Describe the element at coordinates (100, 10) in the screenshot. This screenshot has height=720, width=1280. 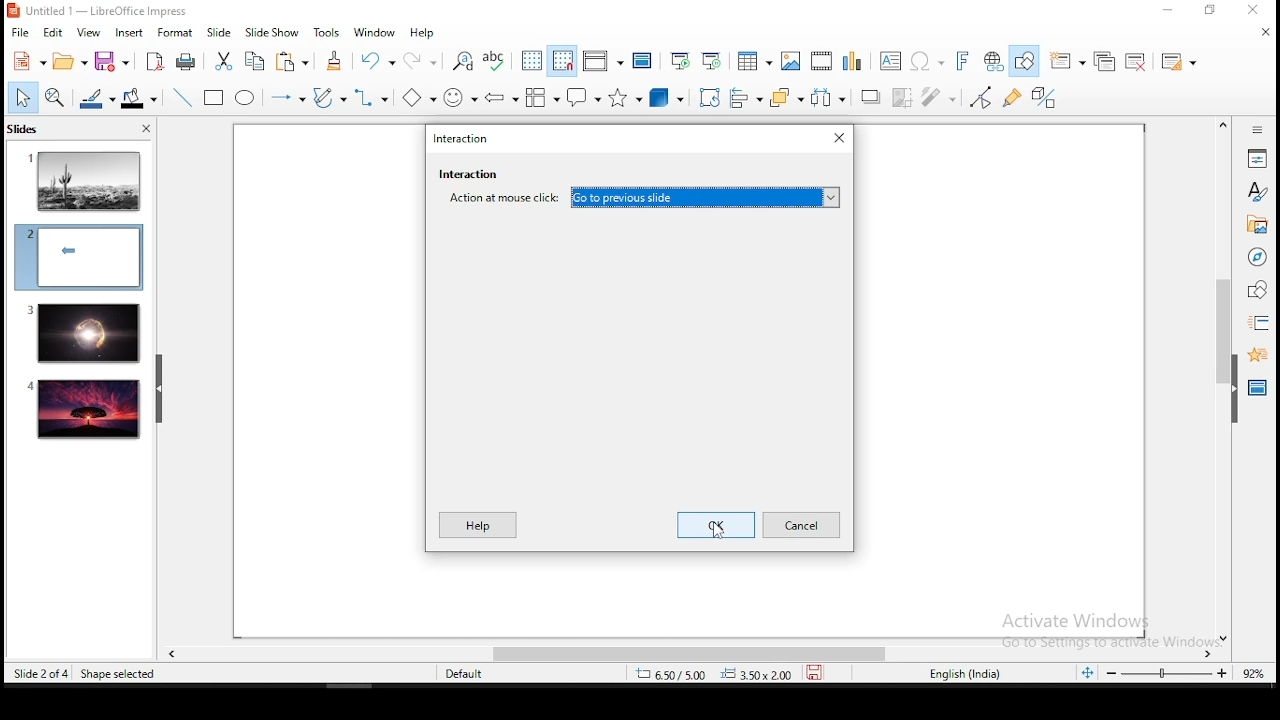
I see `window name` at that location.